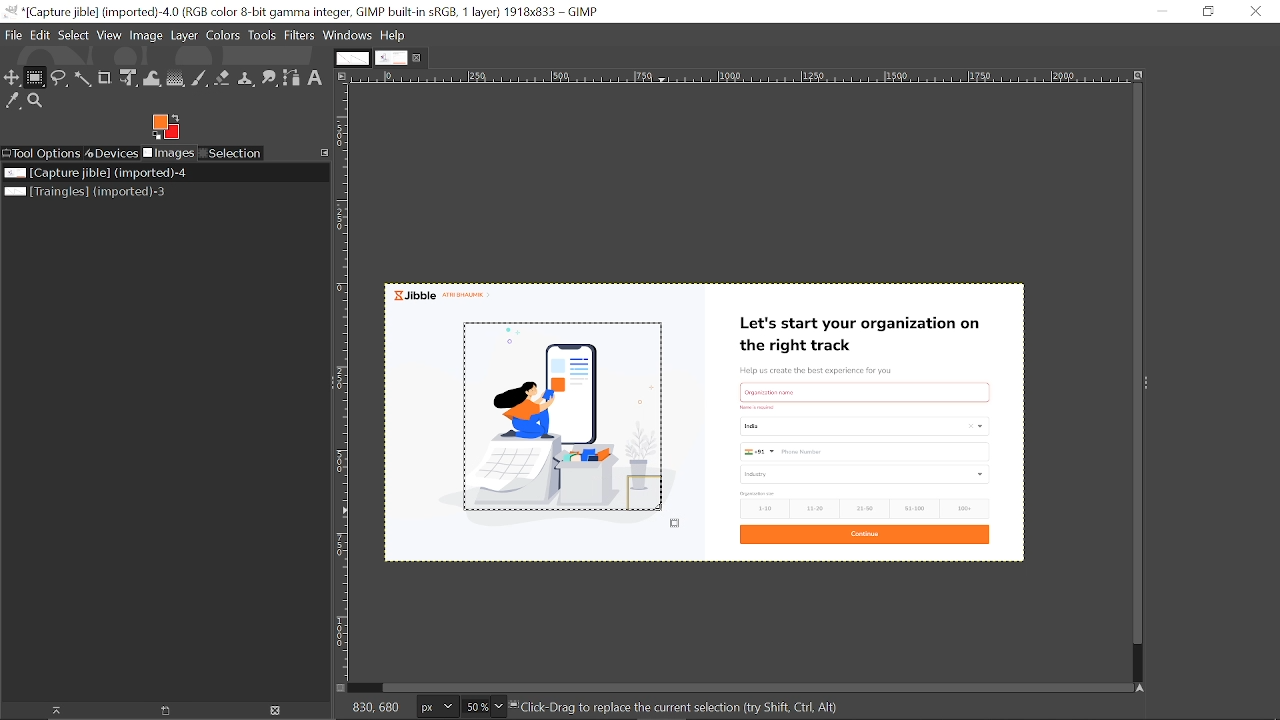 This screenshot has width=1280, height=720. I want to click on Tool options, so click(43, 153).